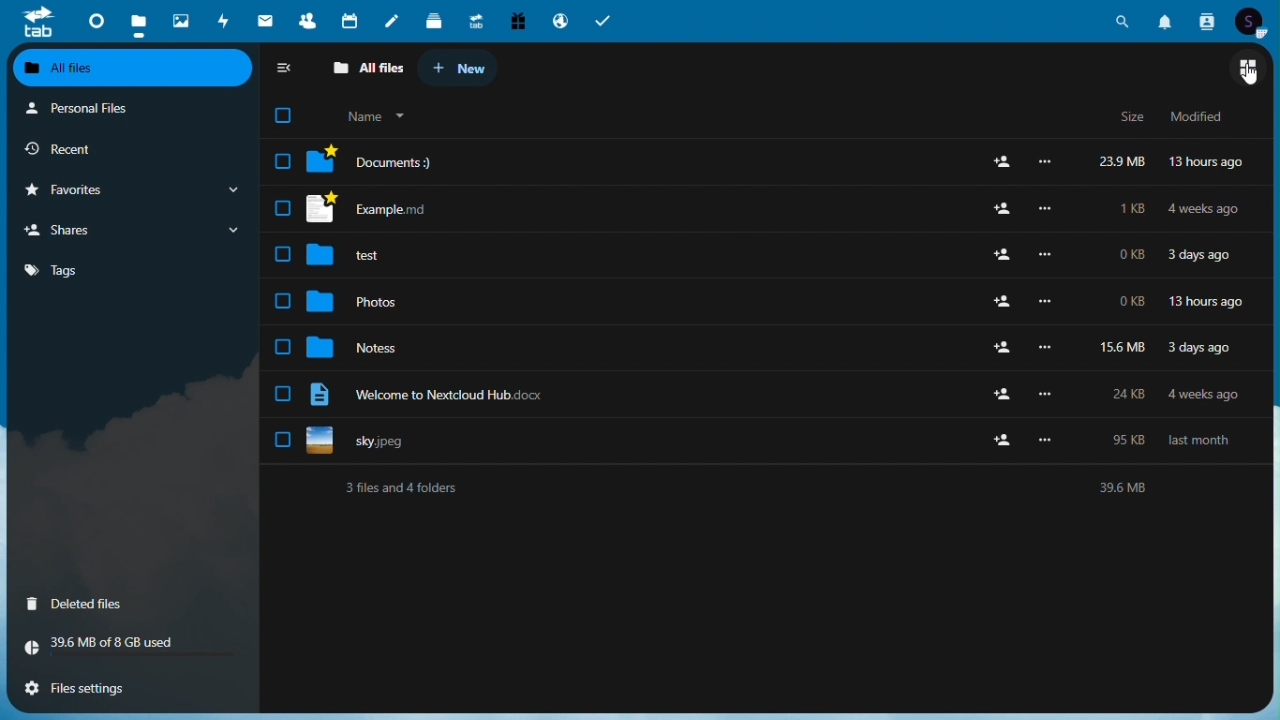 The width and height of the screenshot is (1280, 720). What do you see at coordinates (1208, 350) in the screenshot?
I see `3 days ago ` at bounding box center [1208, 350].